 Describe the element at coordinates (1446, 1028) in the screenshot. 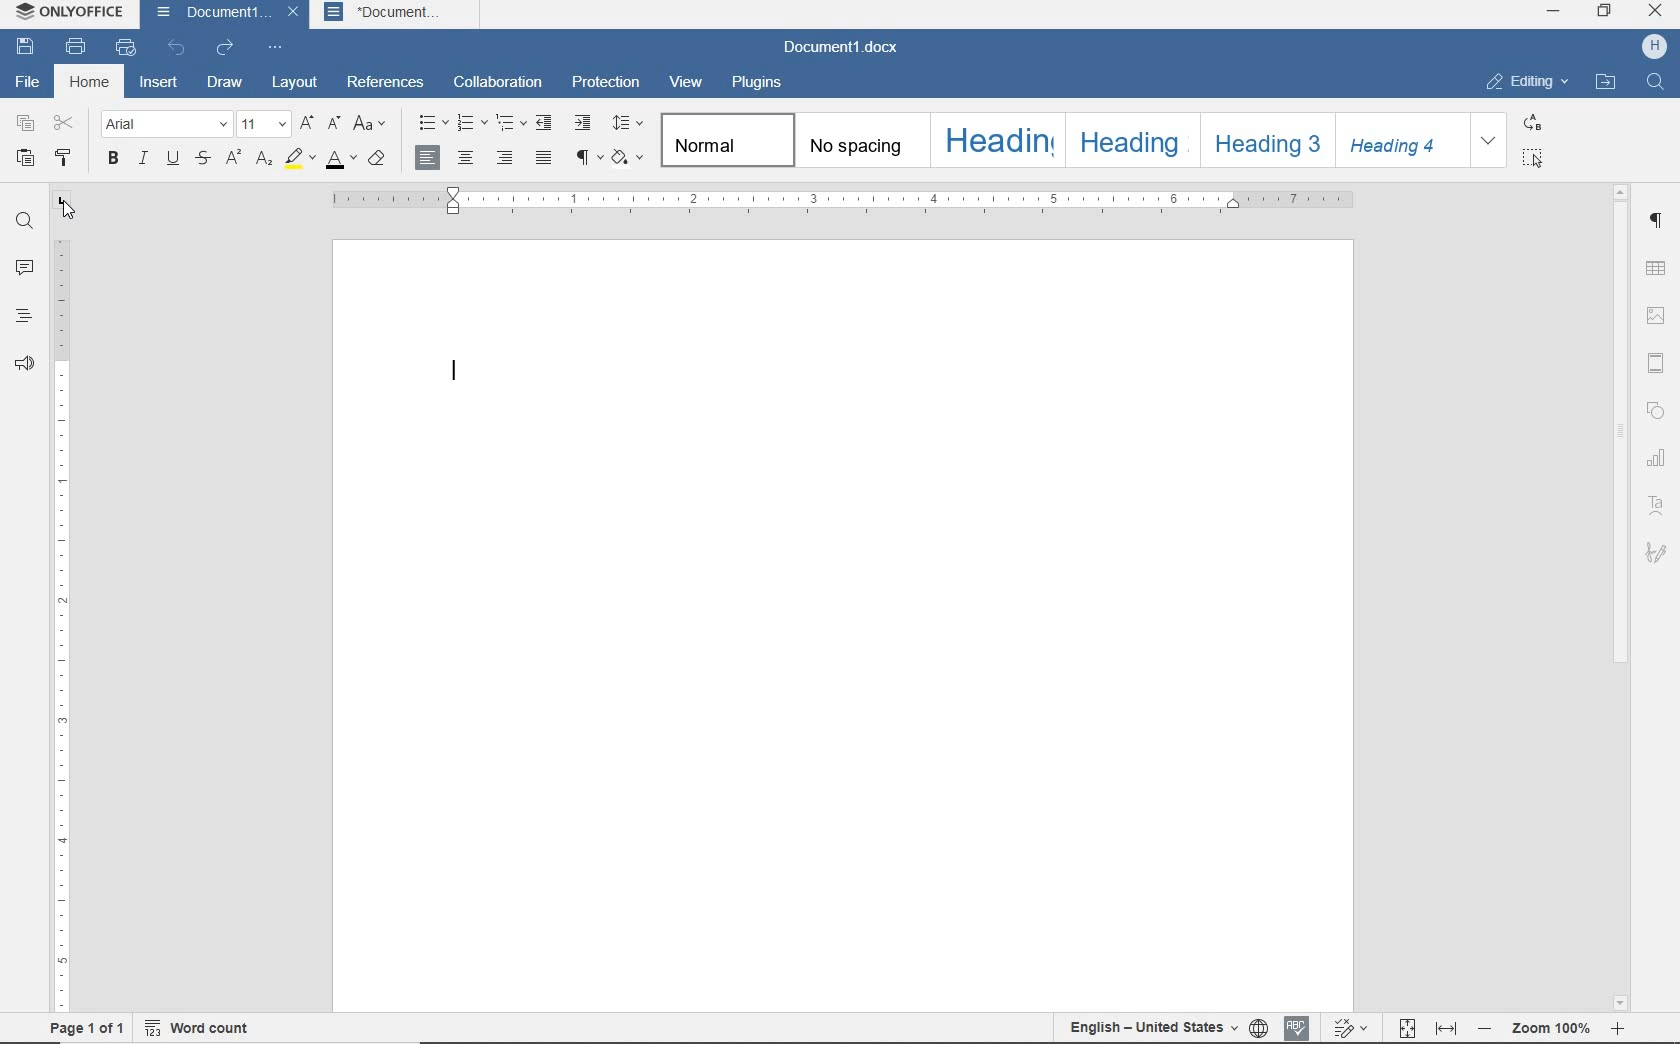

I see `FIT TO WIDTH` at that location.